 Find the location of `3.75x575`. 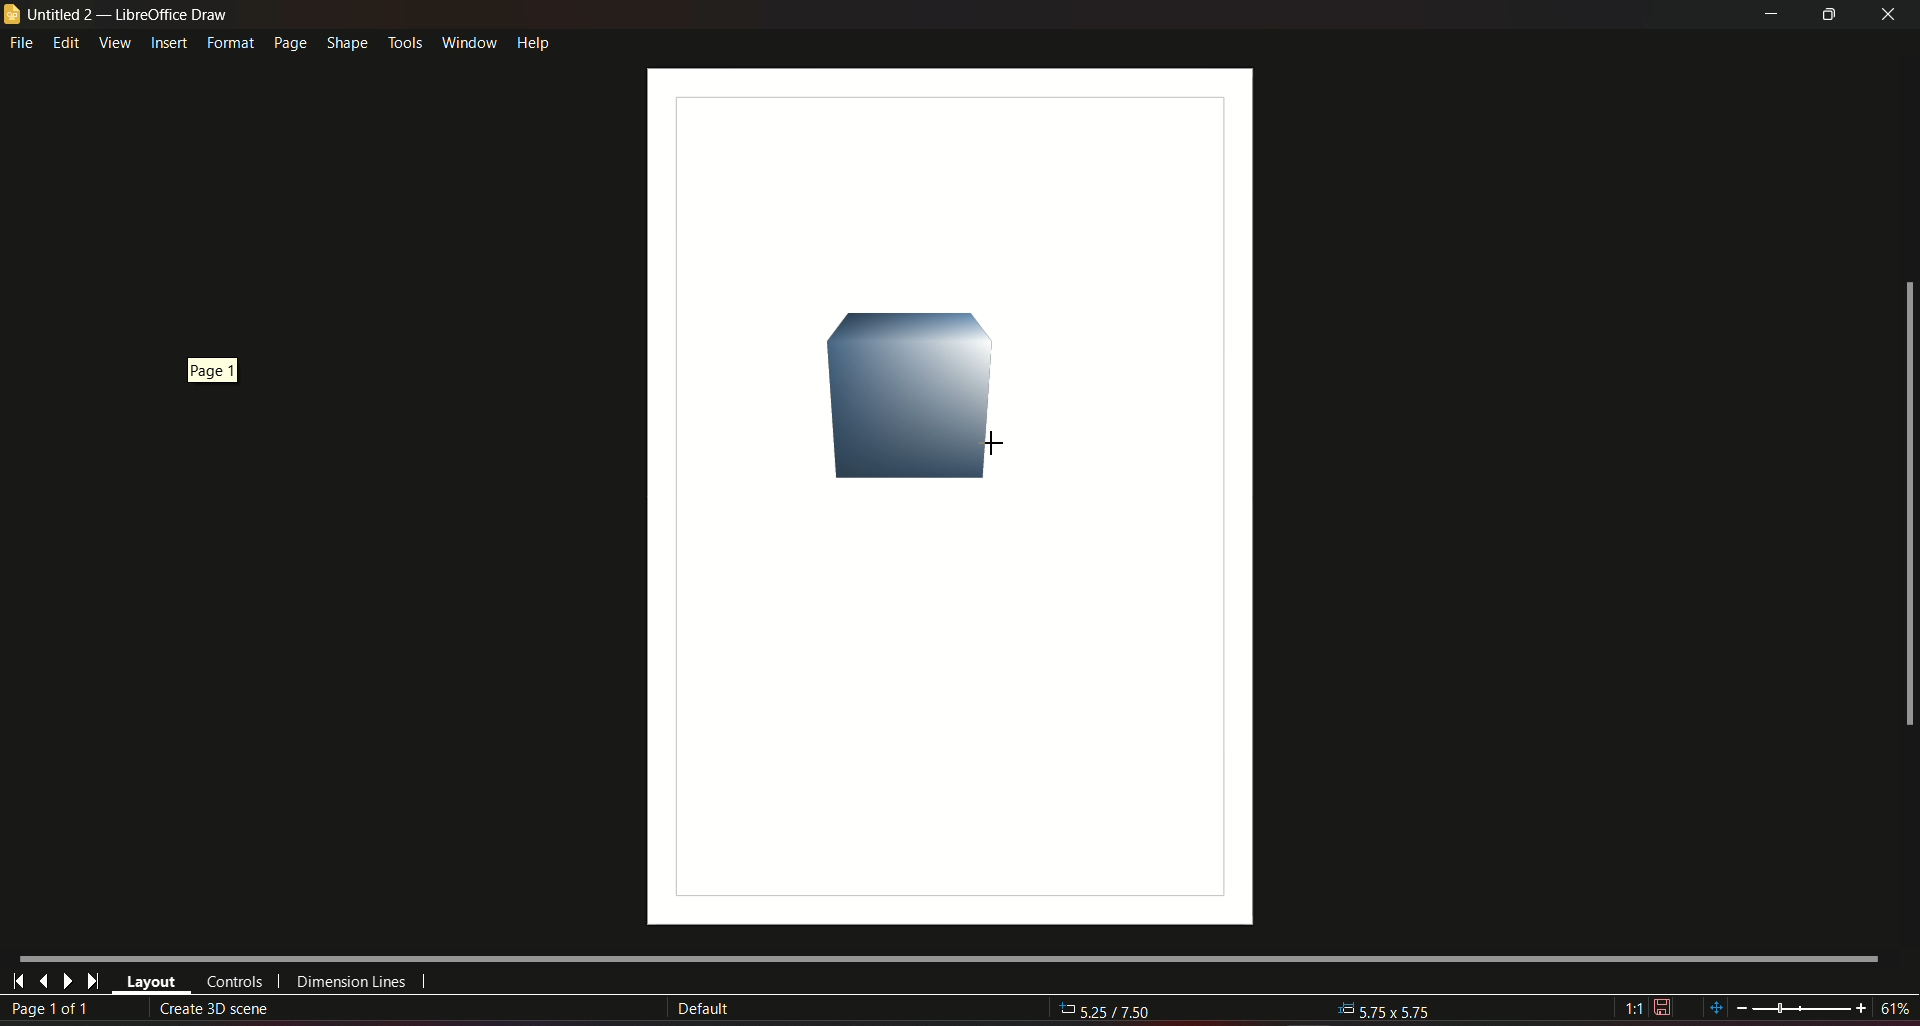

3.75x575 is located at coordinates (1386, 1008).